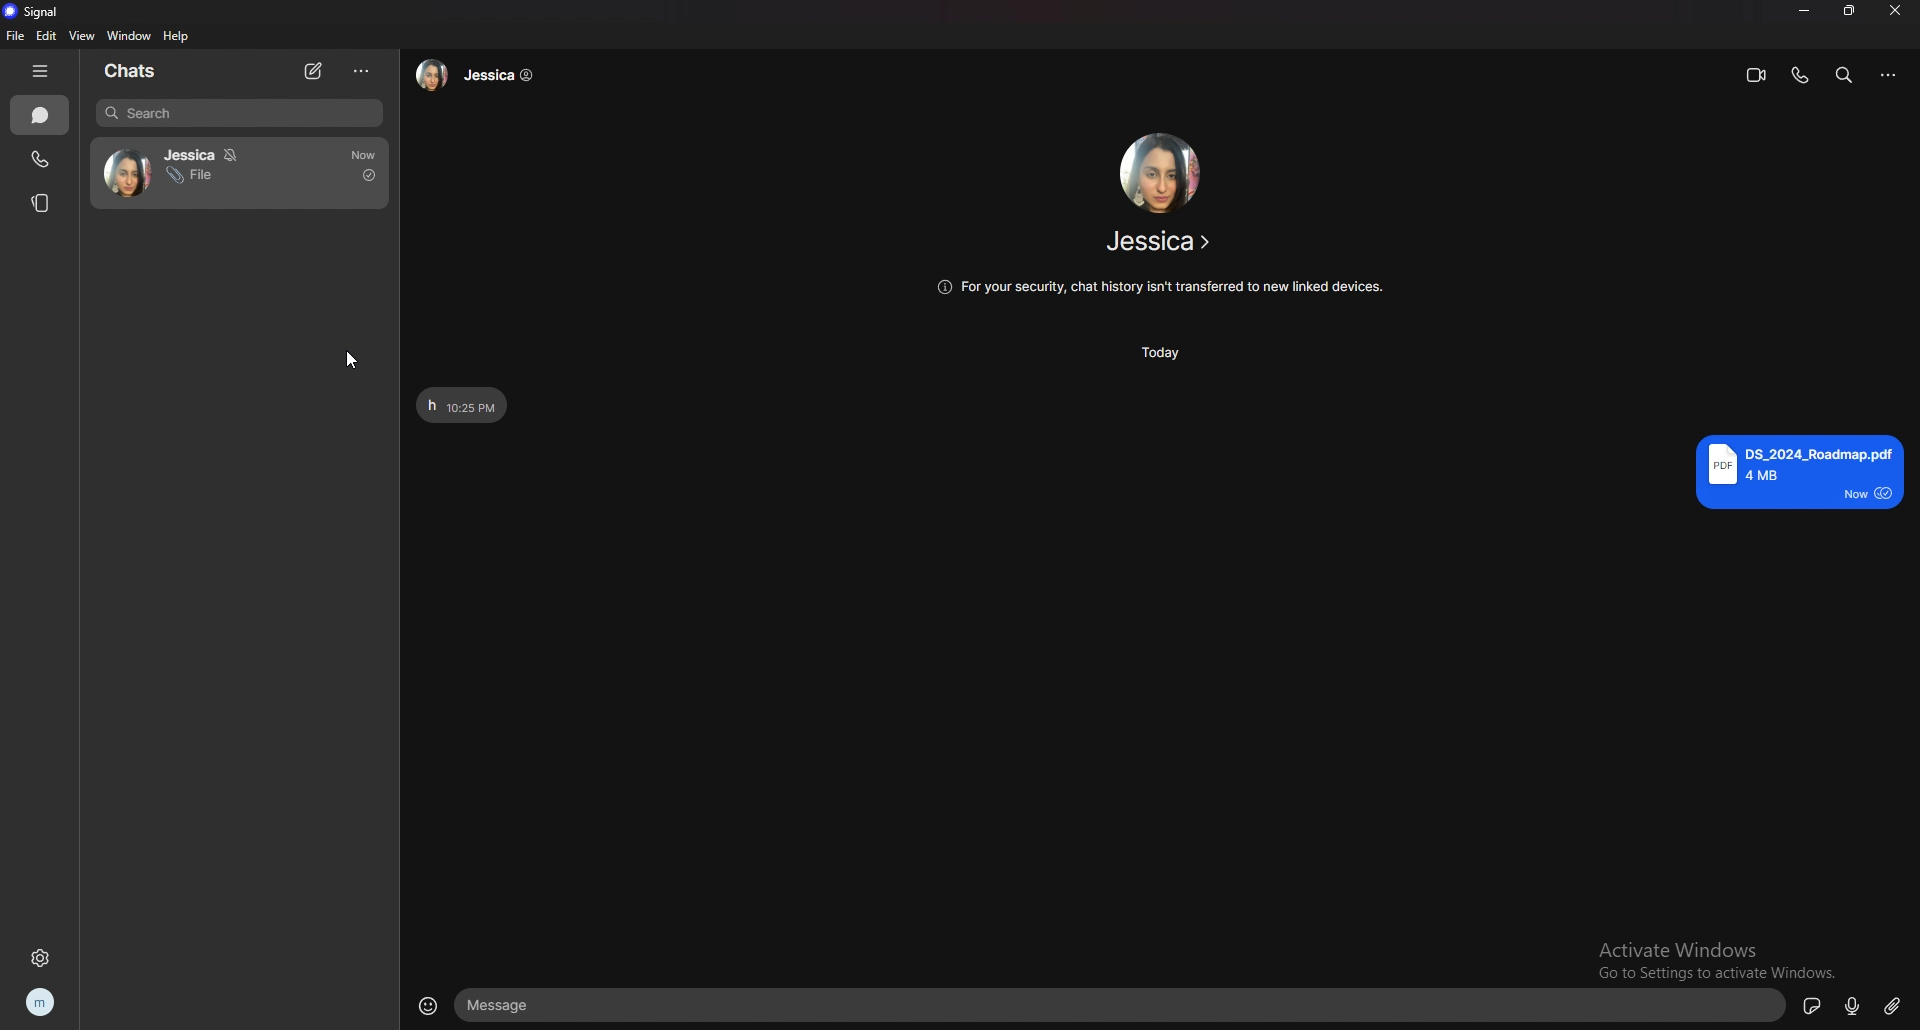 This screenshot has height=1030, width=1920. I want to click on emoji, so click(430, 1004).